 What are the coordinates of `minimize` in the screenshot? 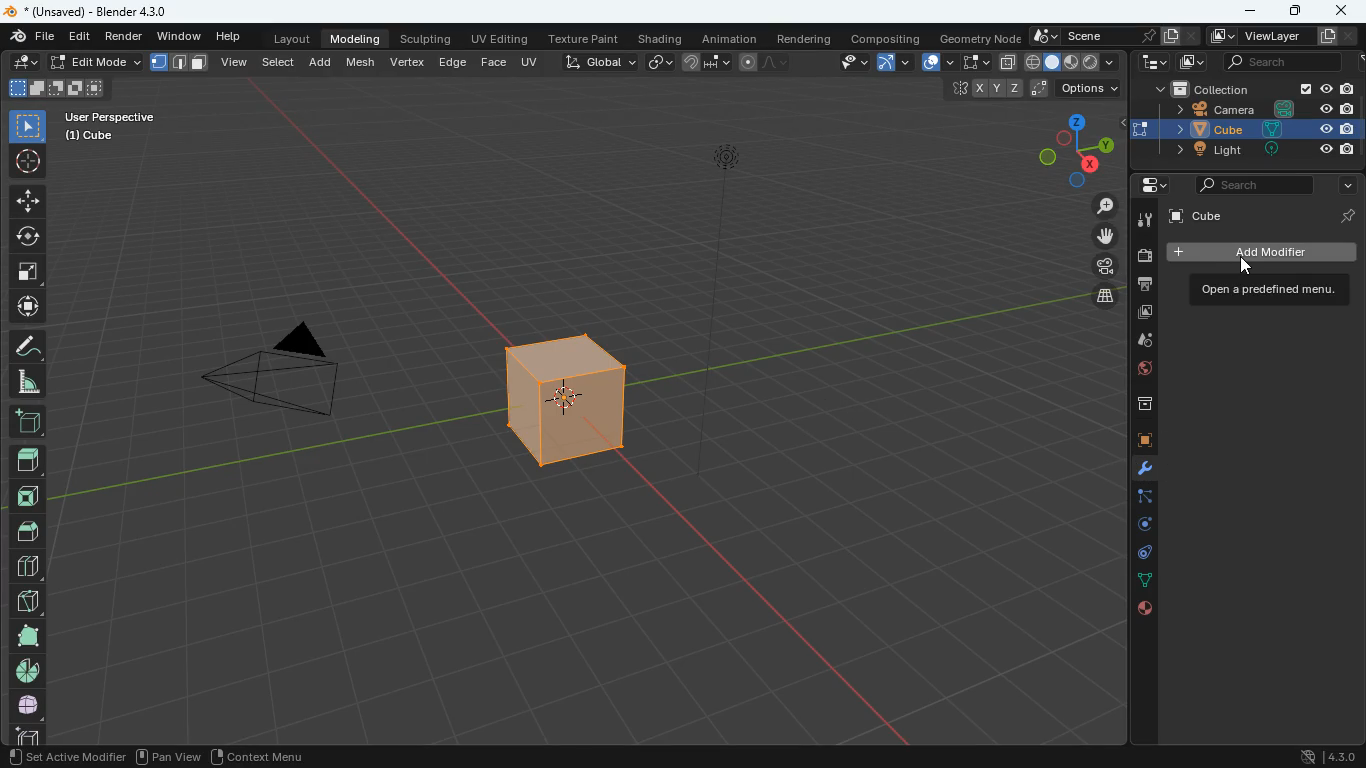 It's located at (1251, 12).